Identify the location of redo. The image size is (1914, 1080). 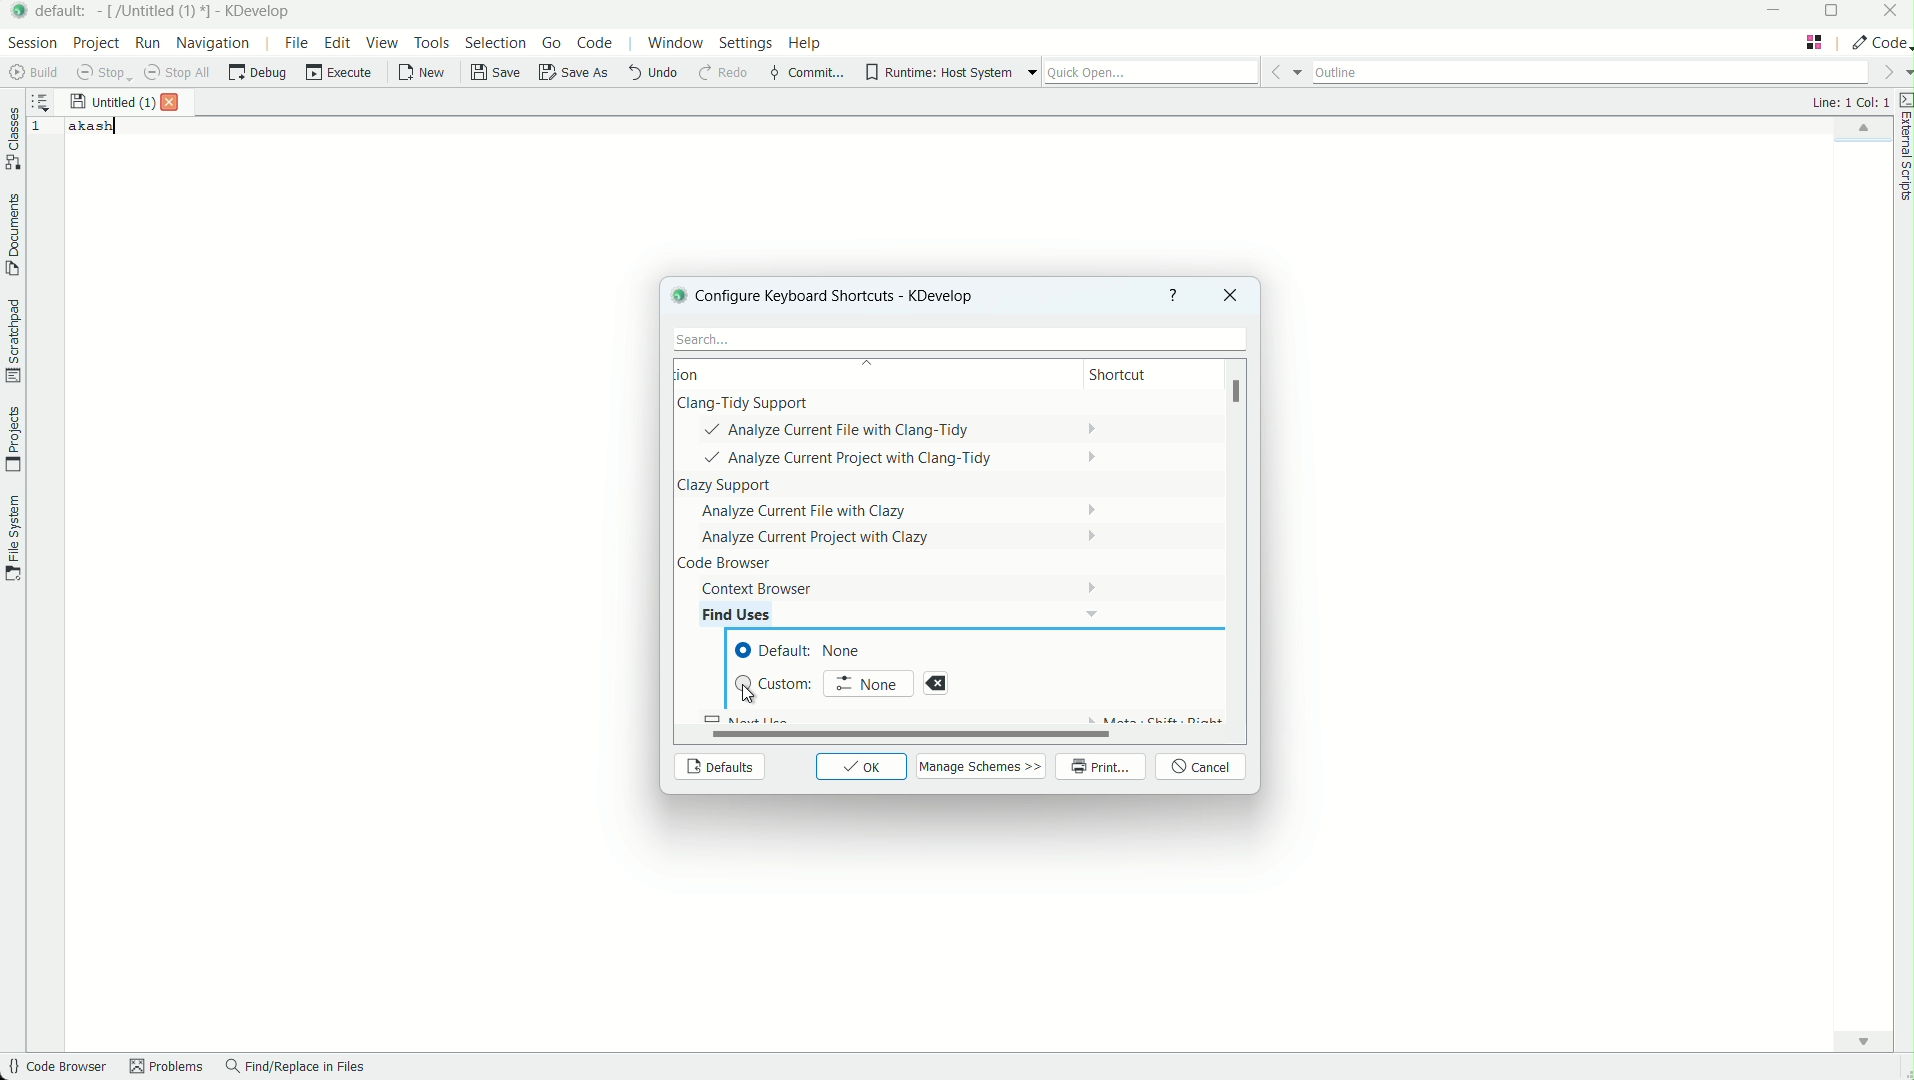
(721, 74).